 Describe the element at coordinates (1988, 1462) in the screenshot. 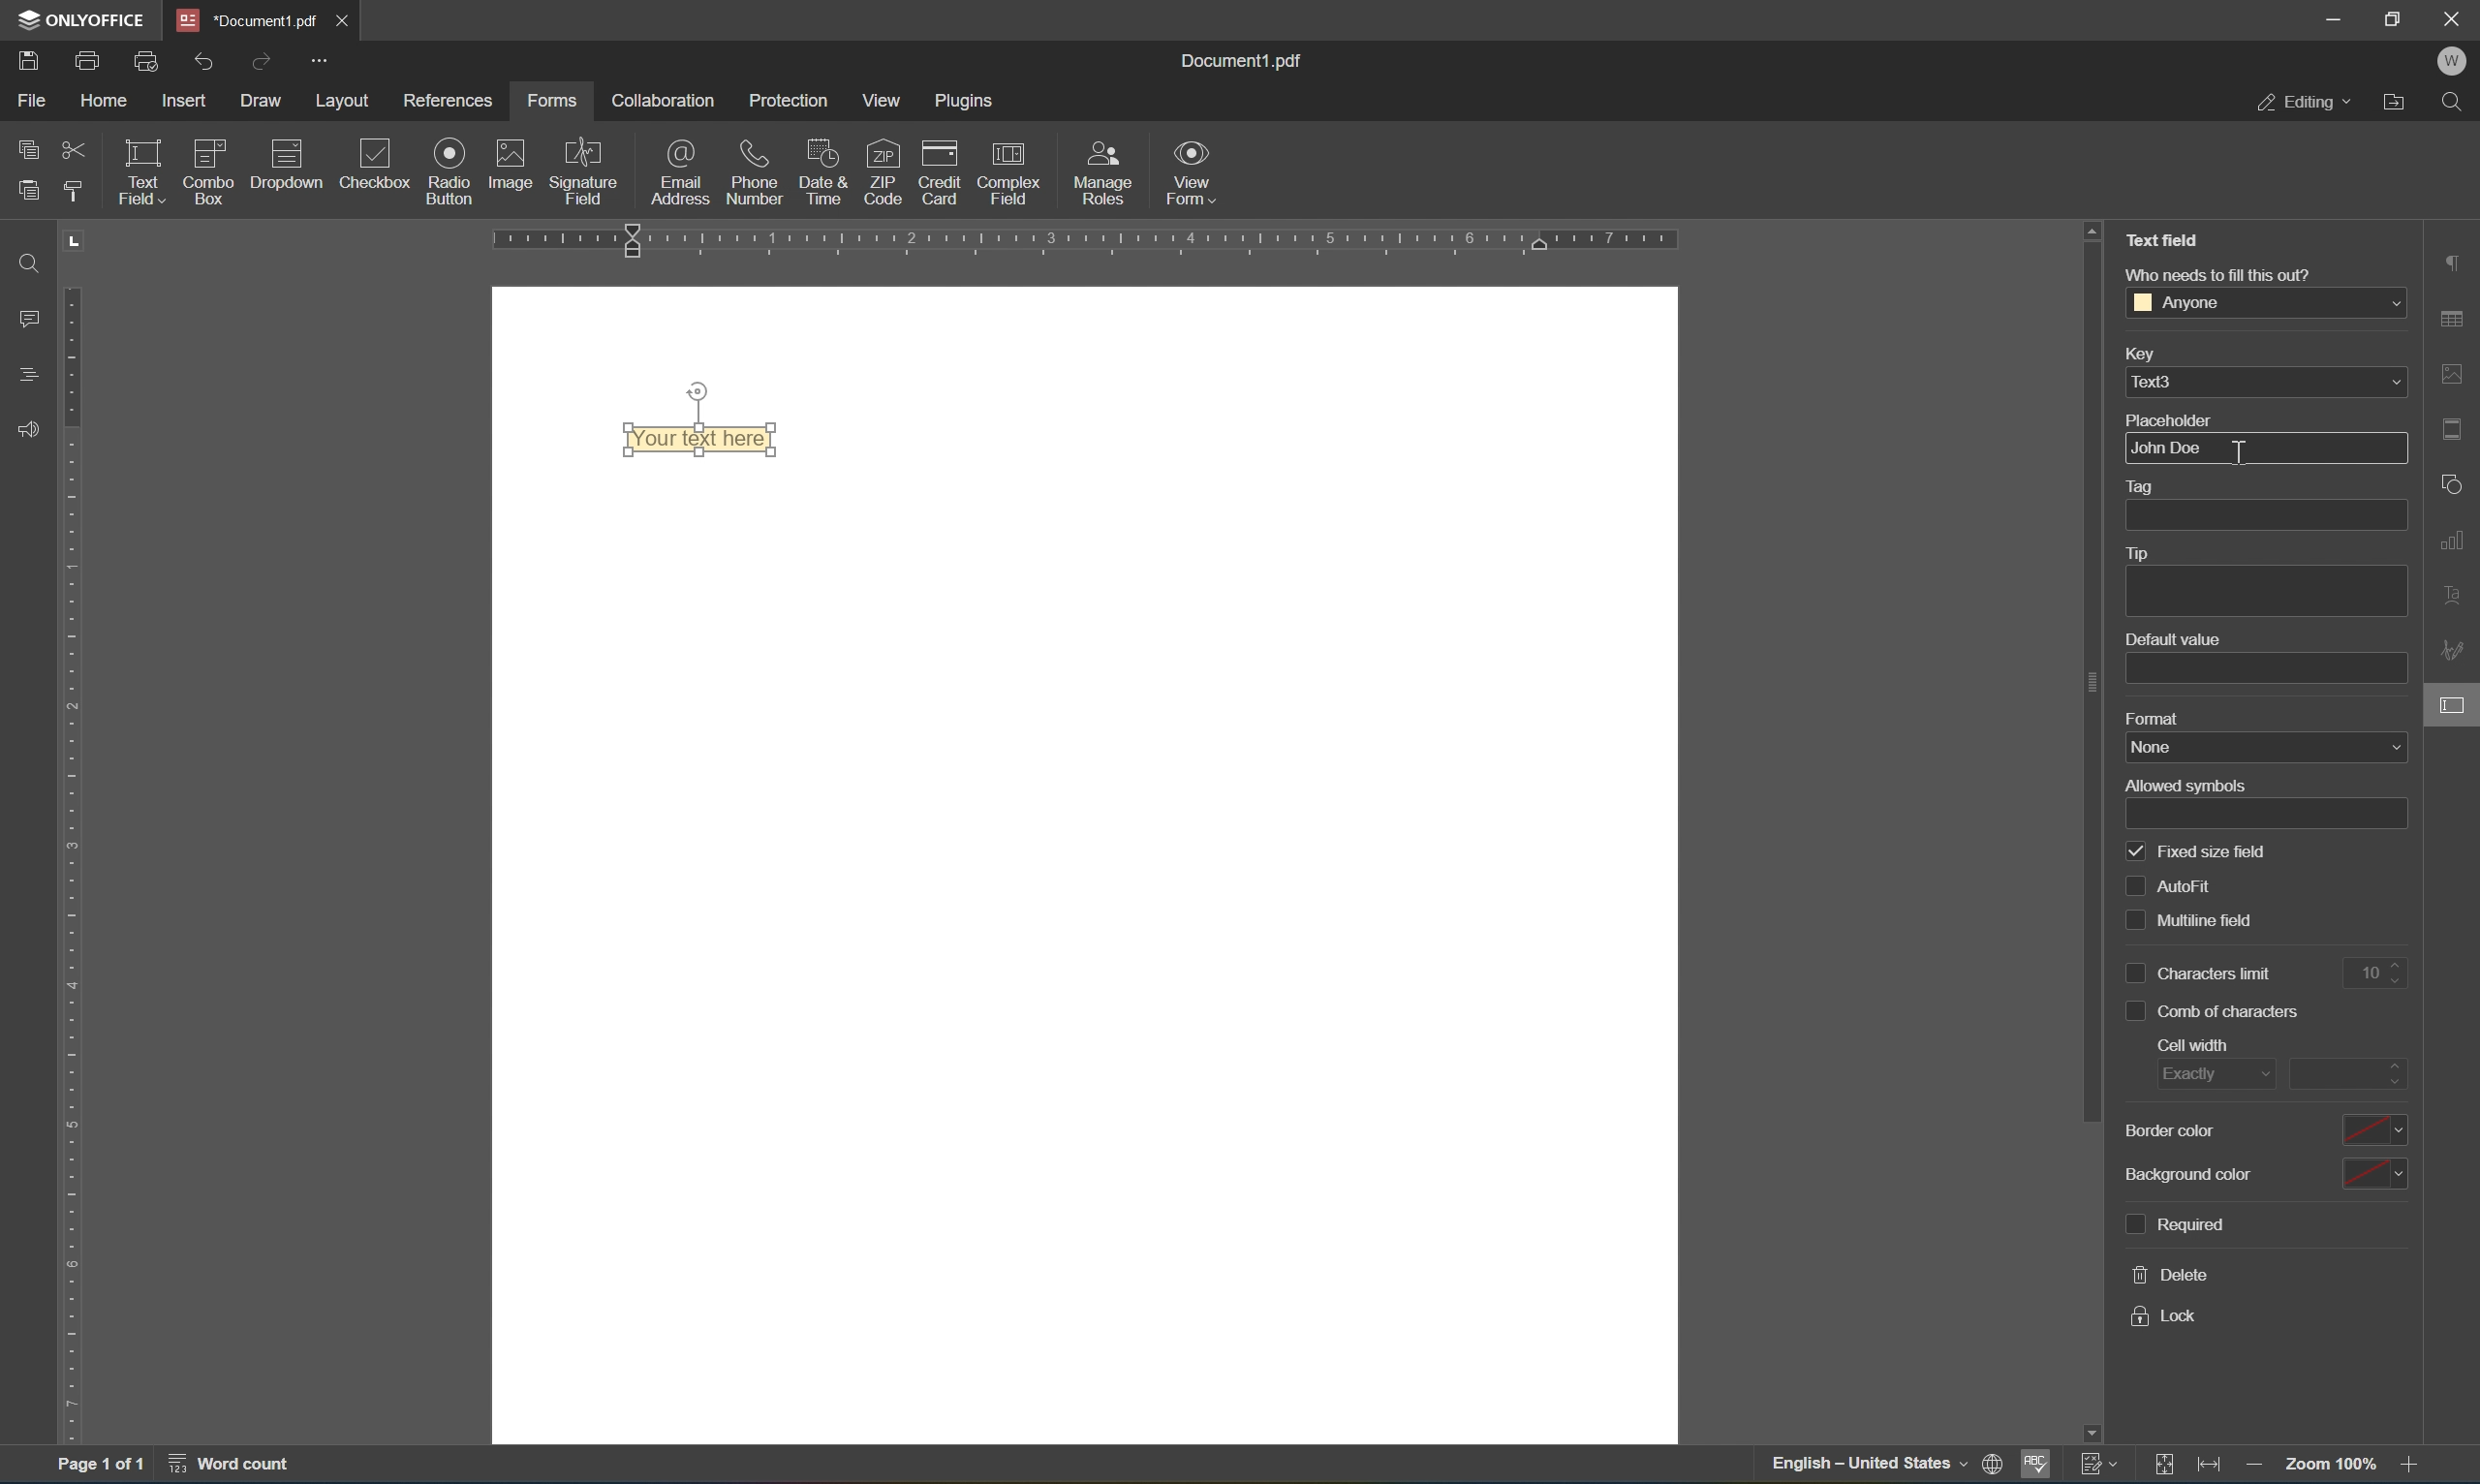

I see `print` at that location.